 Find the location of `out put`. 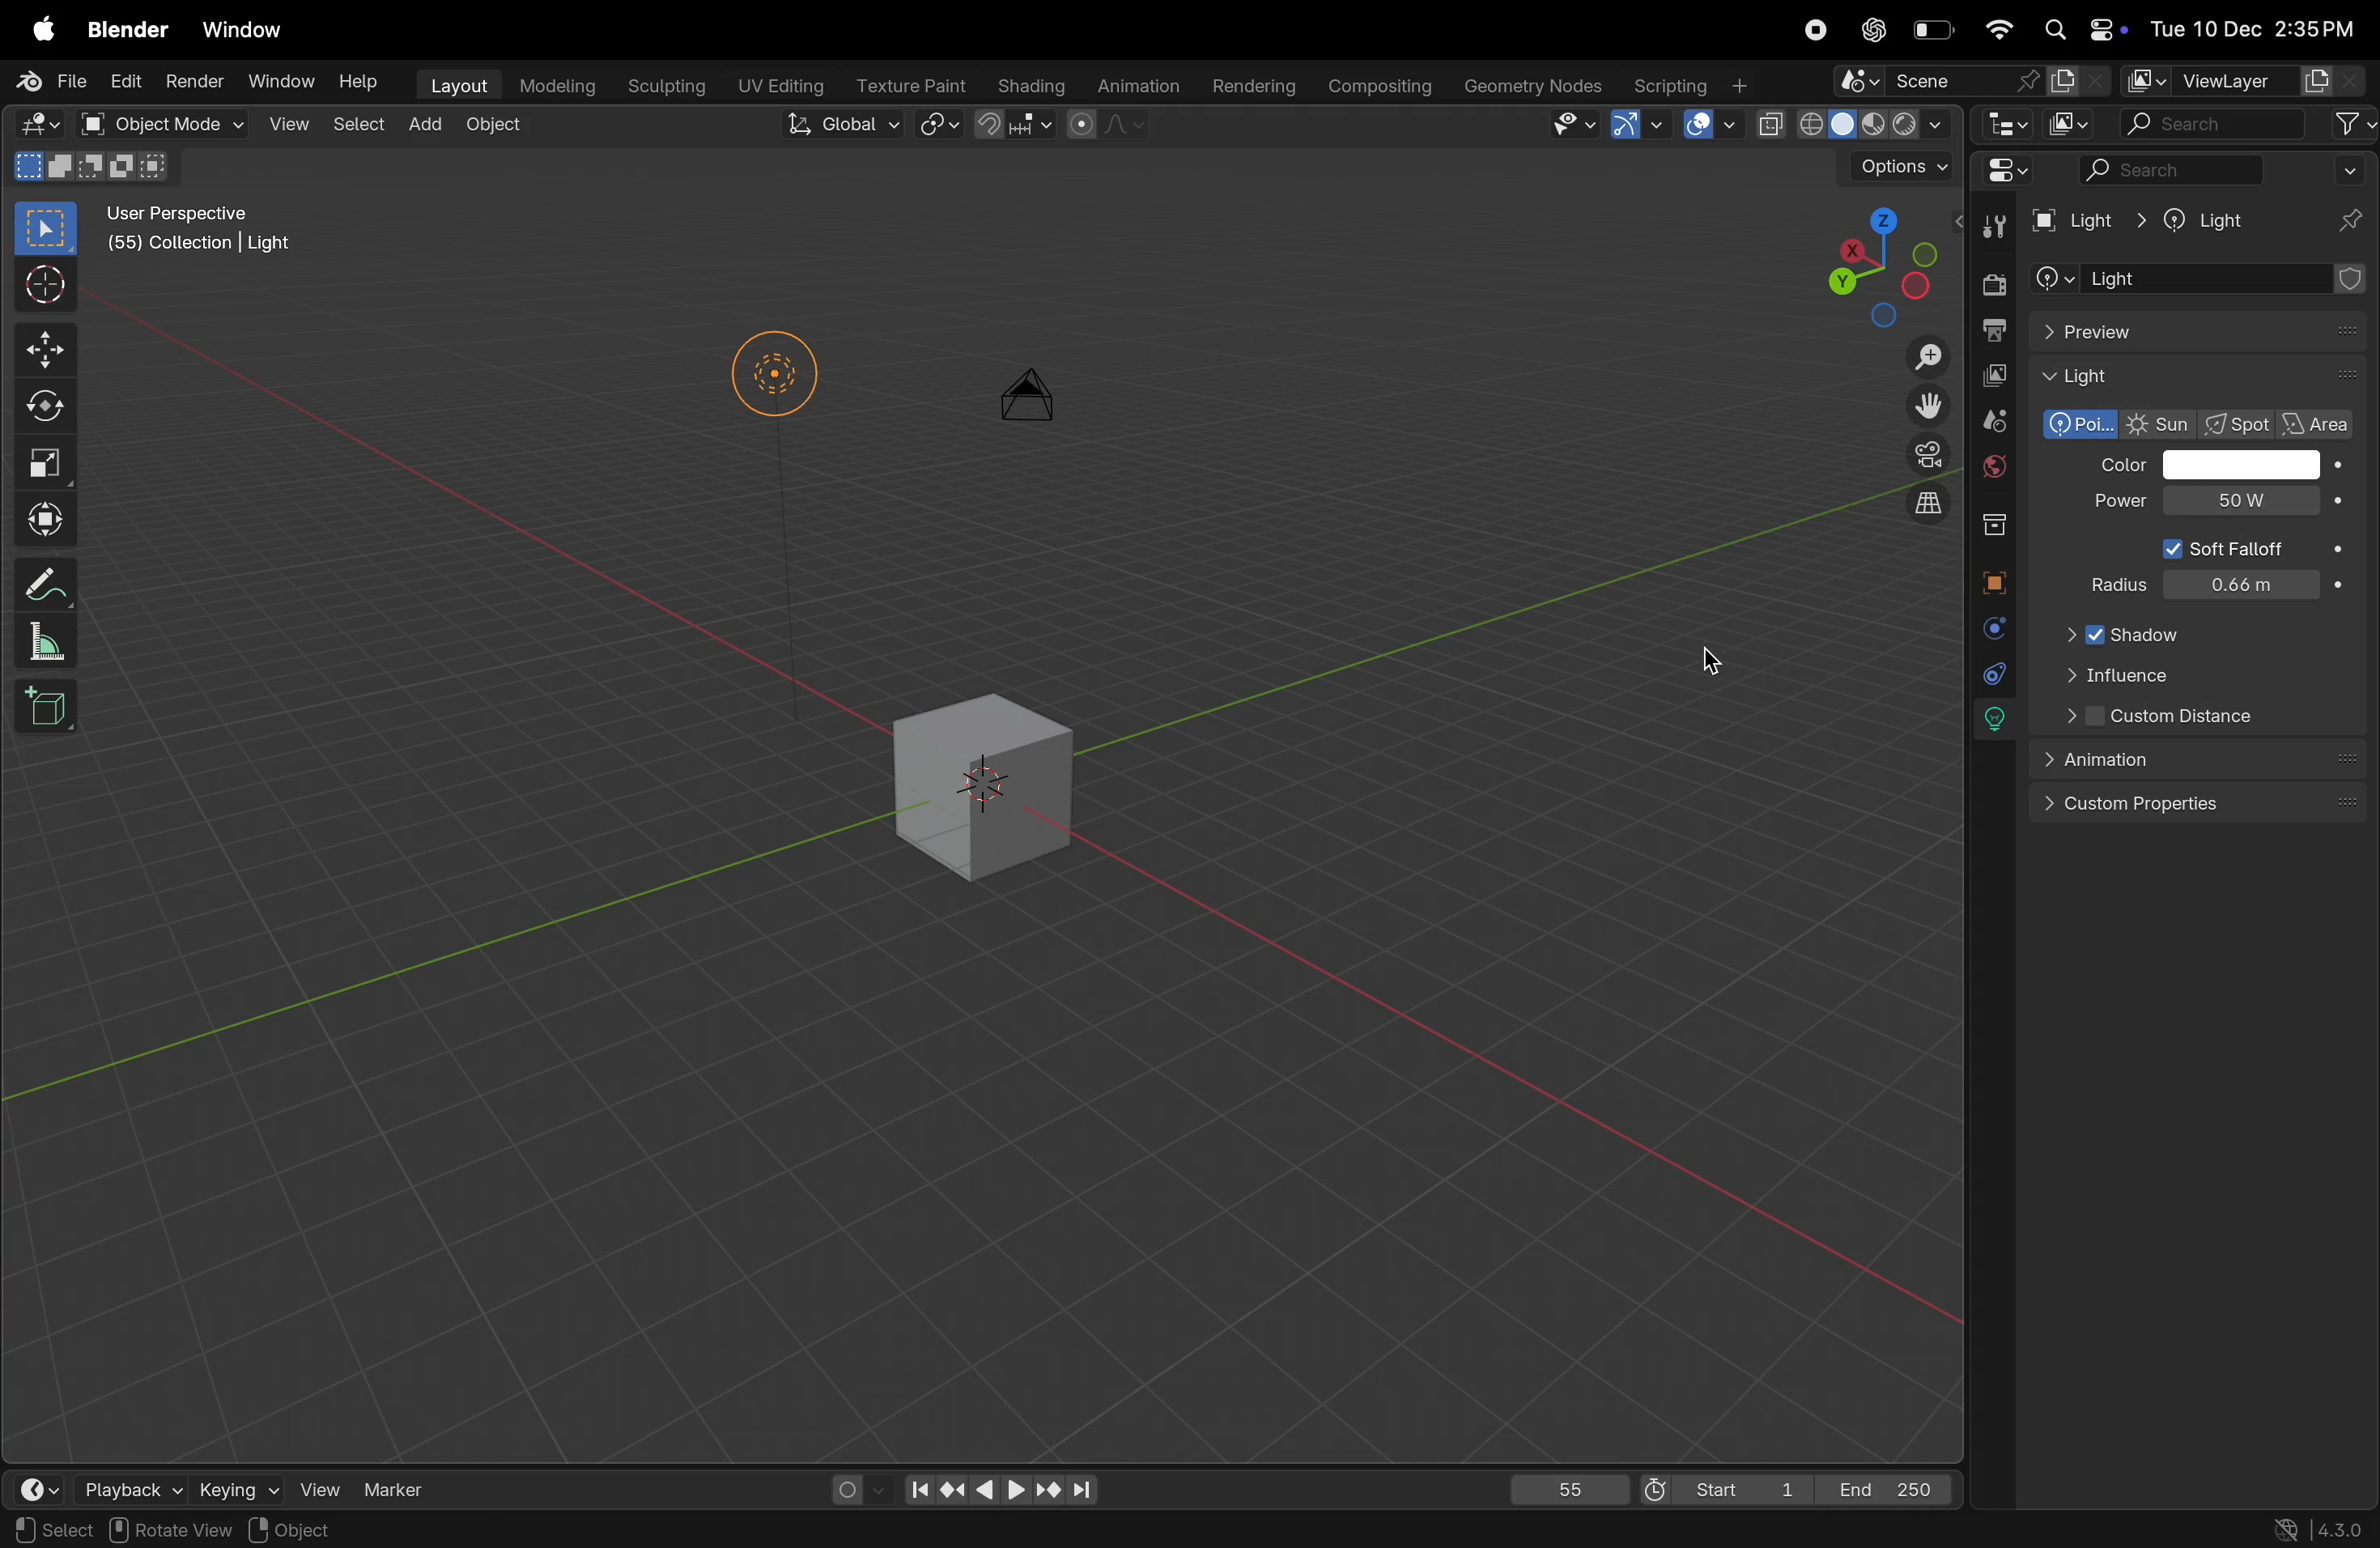

out put is located at coordinates (1994, 328).